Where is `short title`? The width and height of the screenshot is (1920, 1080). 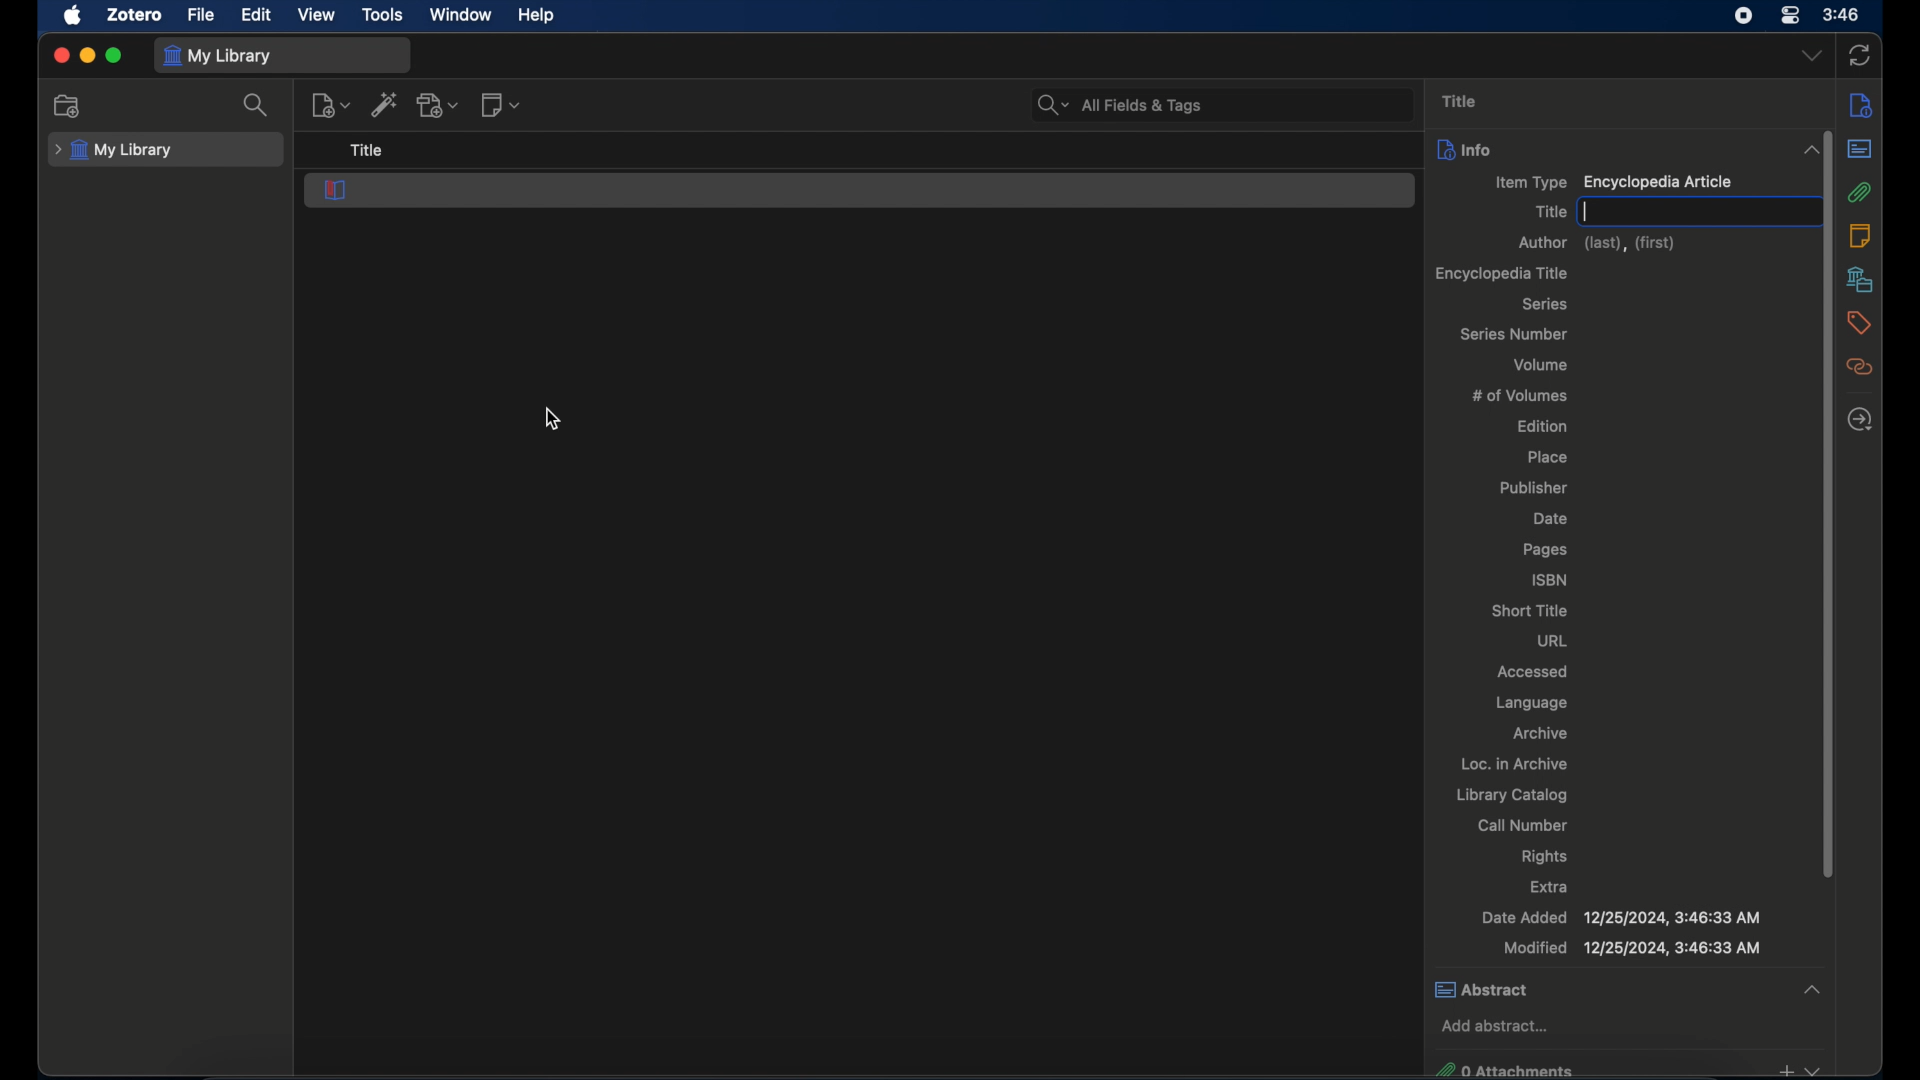
short title is located at coordinates (1531, 610).